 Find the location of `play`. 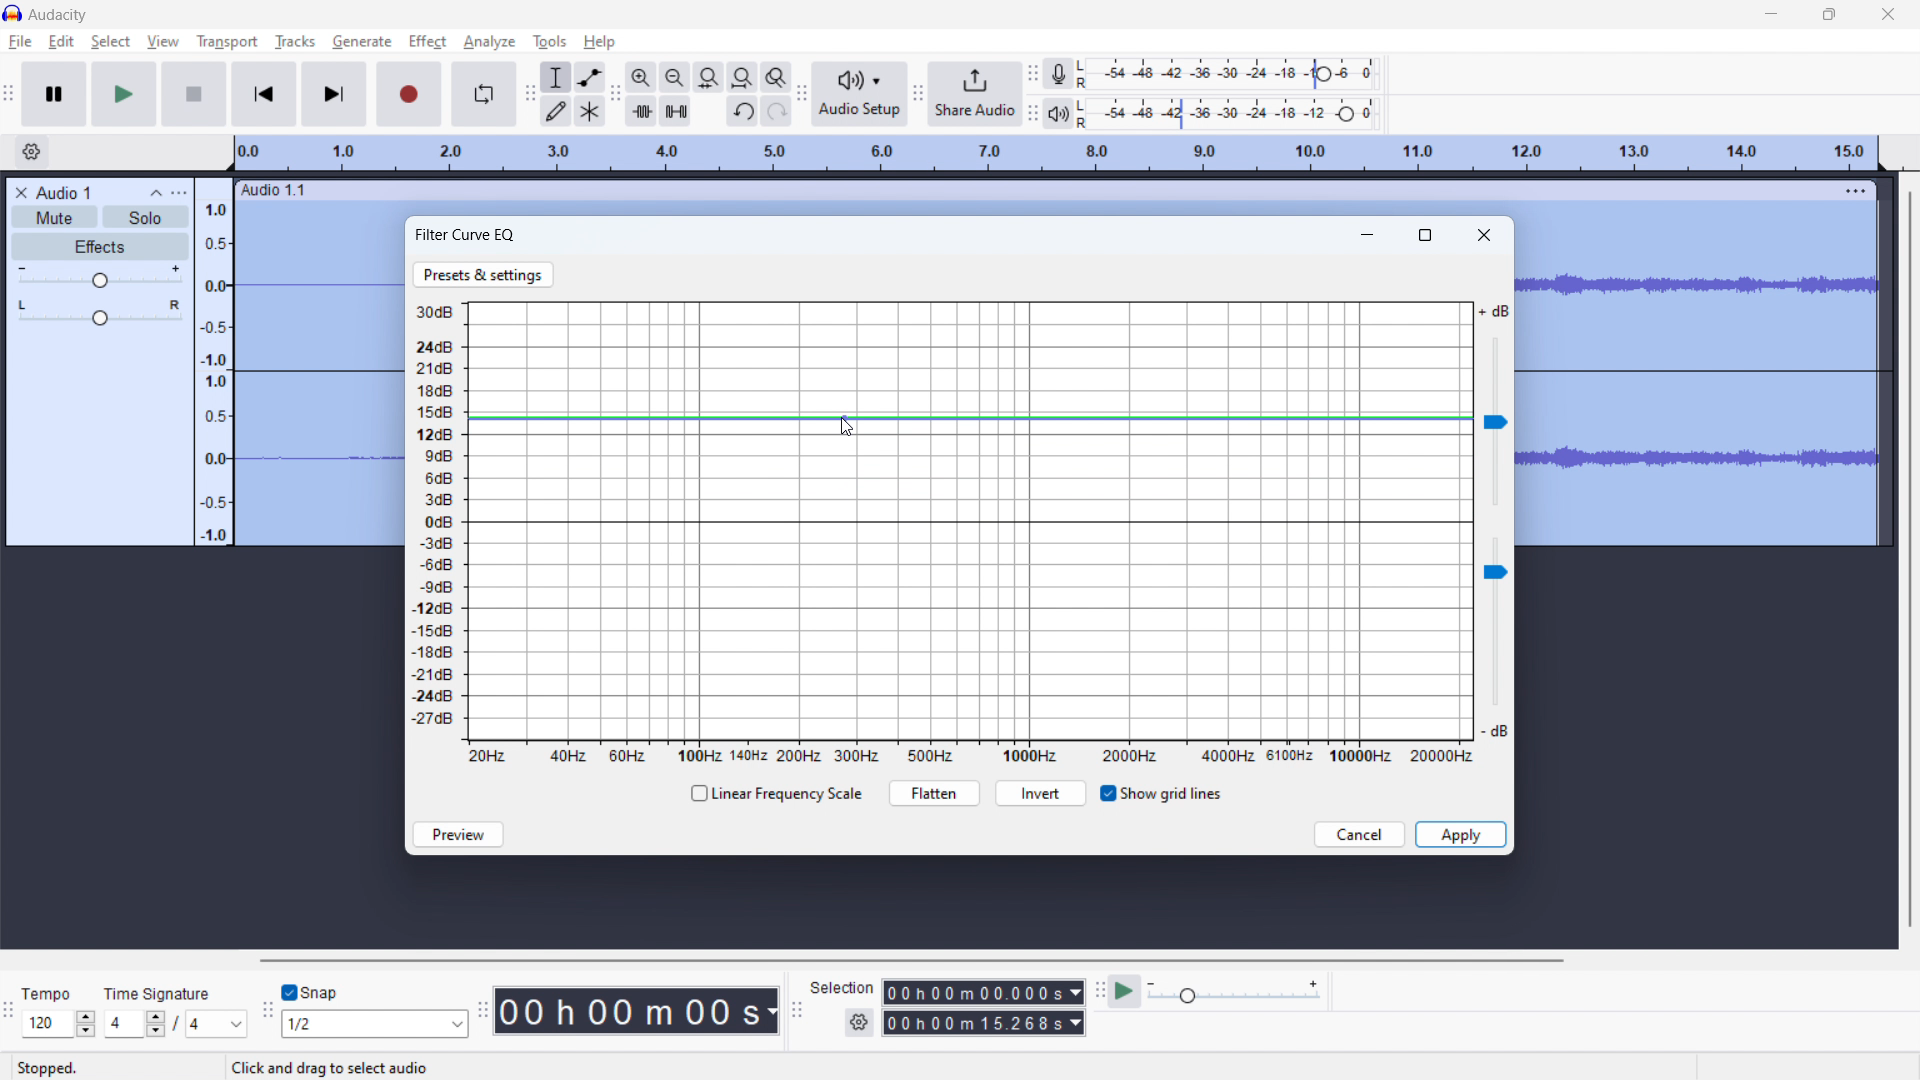

play is located at coordinates (125, 94).